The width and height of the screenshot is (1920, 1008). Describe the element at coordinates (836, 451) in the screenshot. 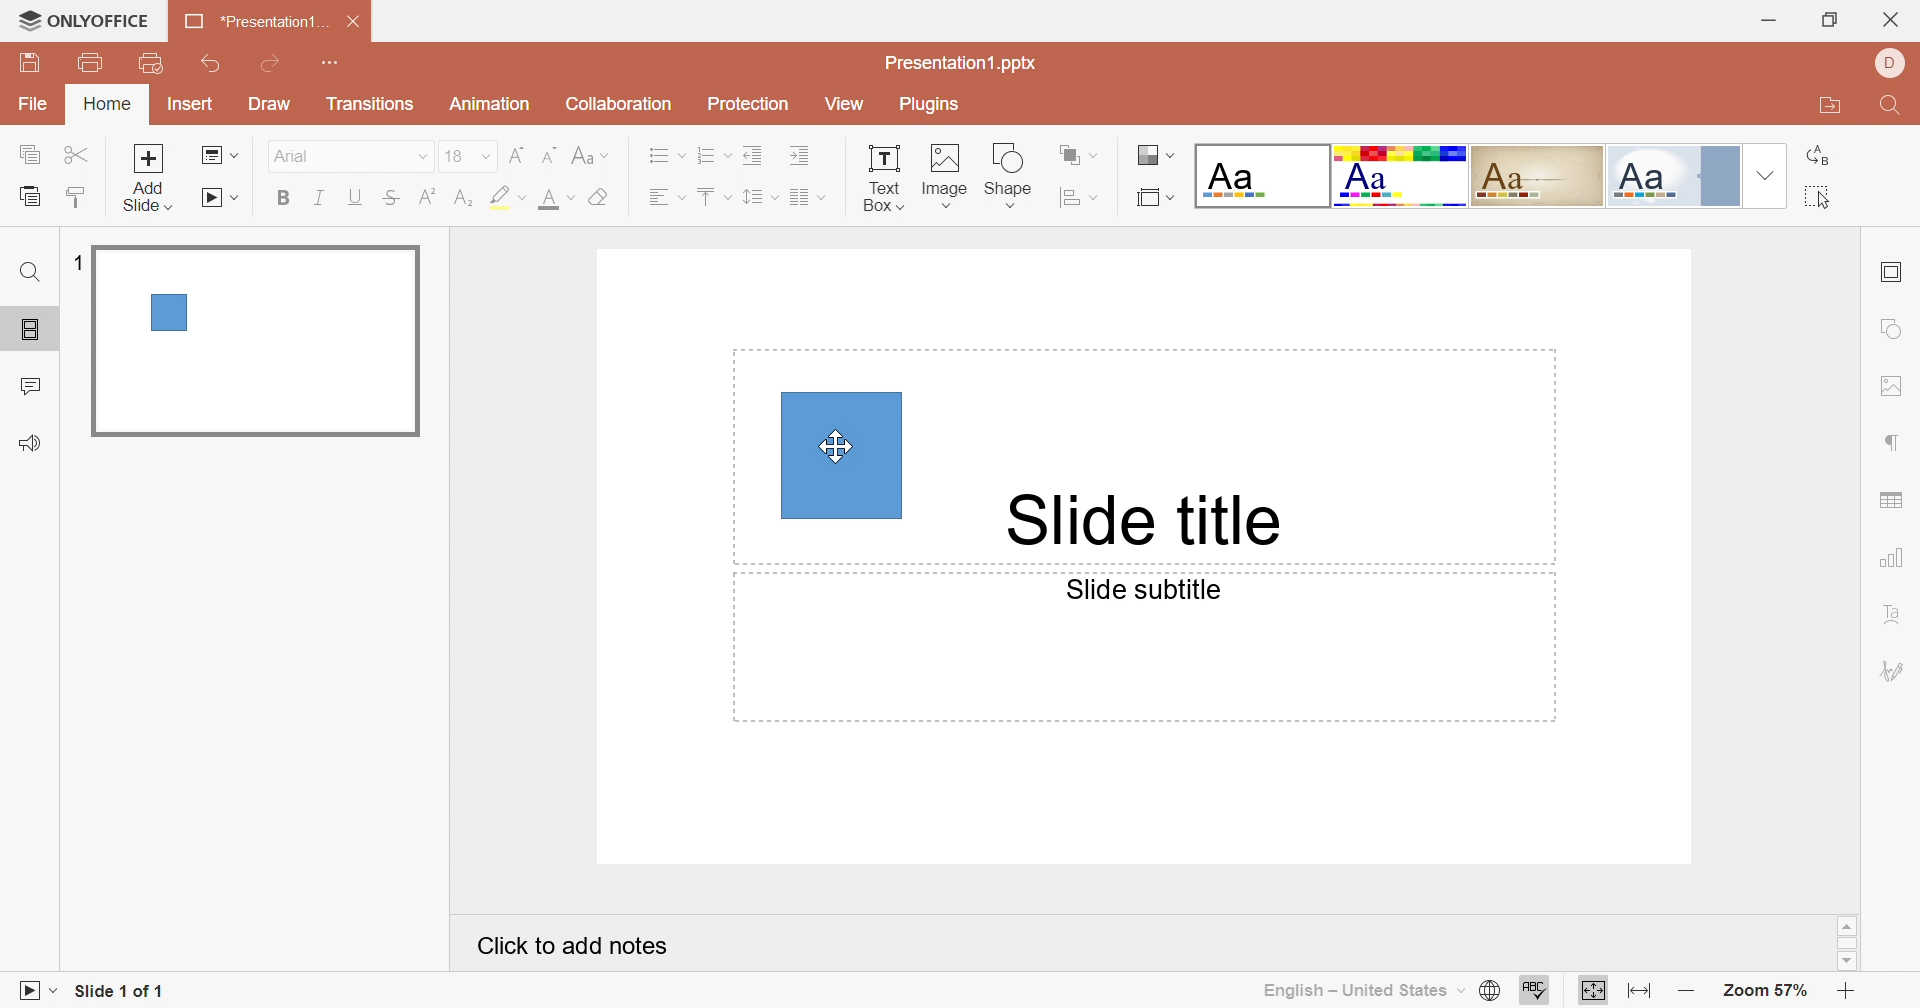

I see `Cursor` at that location.